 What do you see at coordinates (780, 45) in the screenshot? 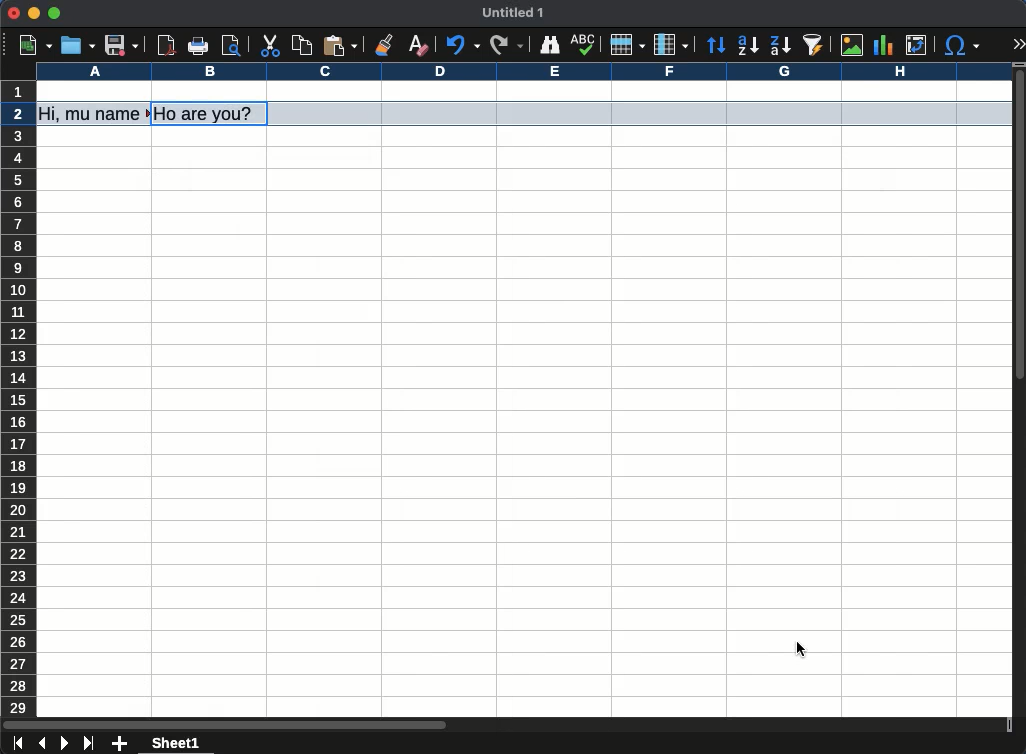
I see `descending` at bounding box center [780, 45].